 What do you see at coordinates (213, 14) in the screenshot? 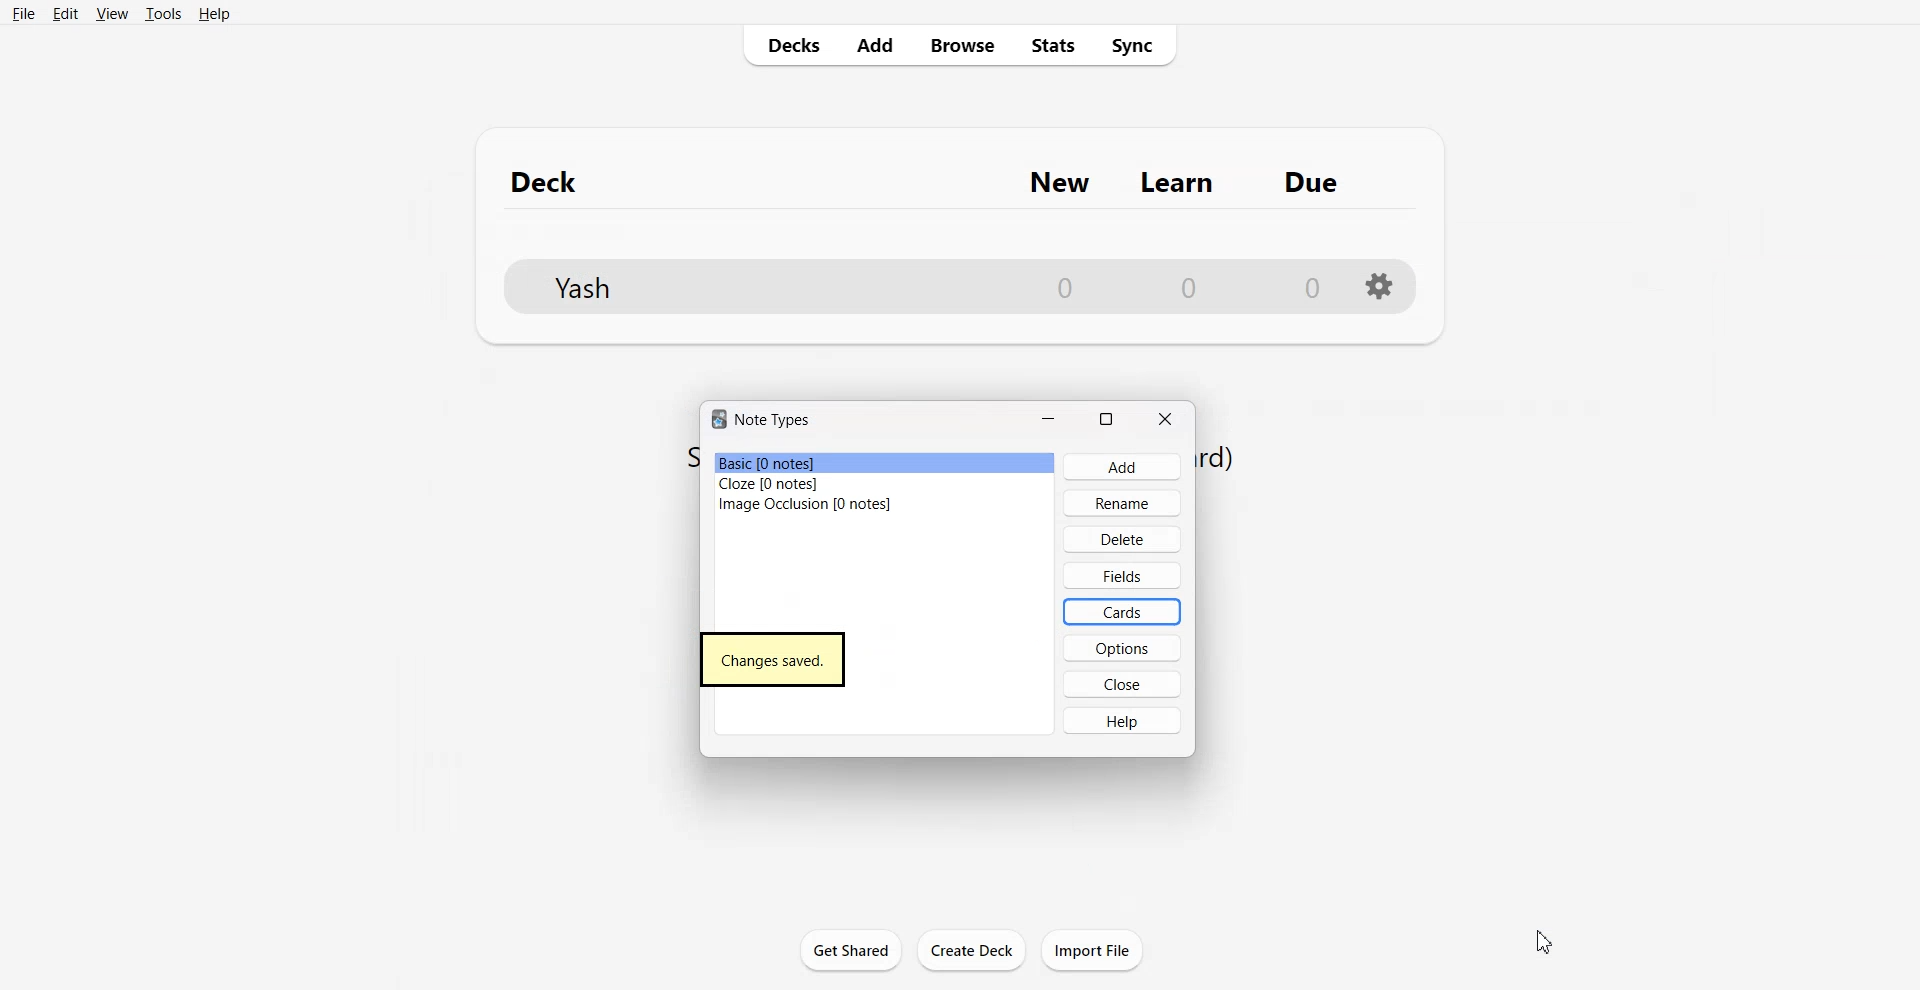
I see `Help` at bounding box center [213, 14].